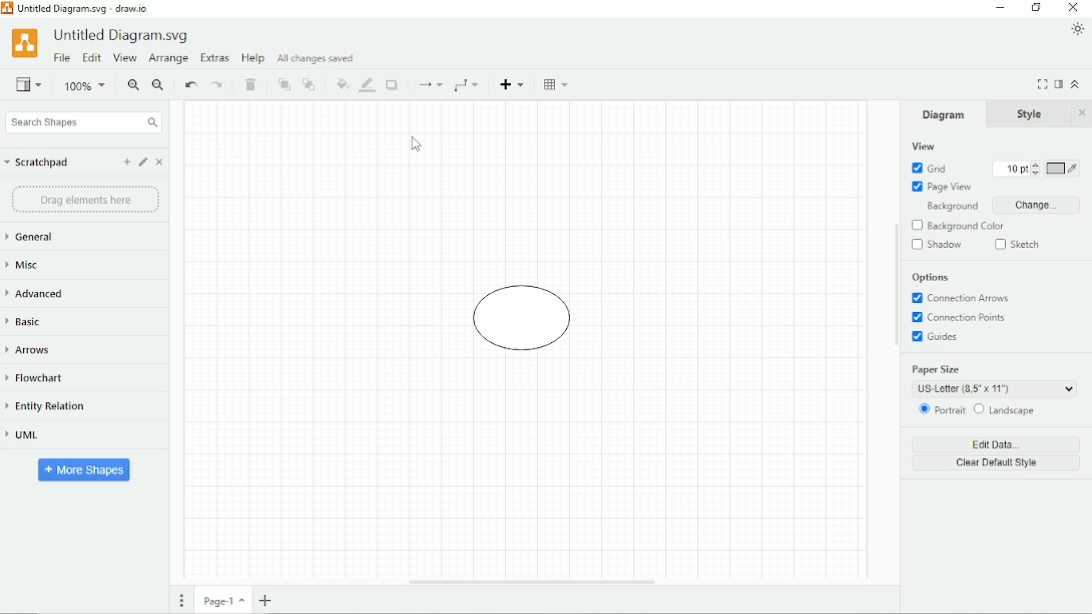 The width and height of the screenshot is (1092, 614). I want to click on Delete, so click(252, 85).